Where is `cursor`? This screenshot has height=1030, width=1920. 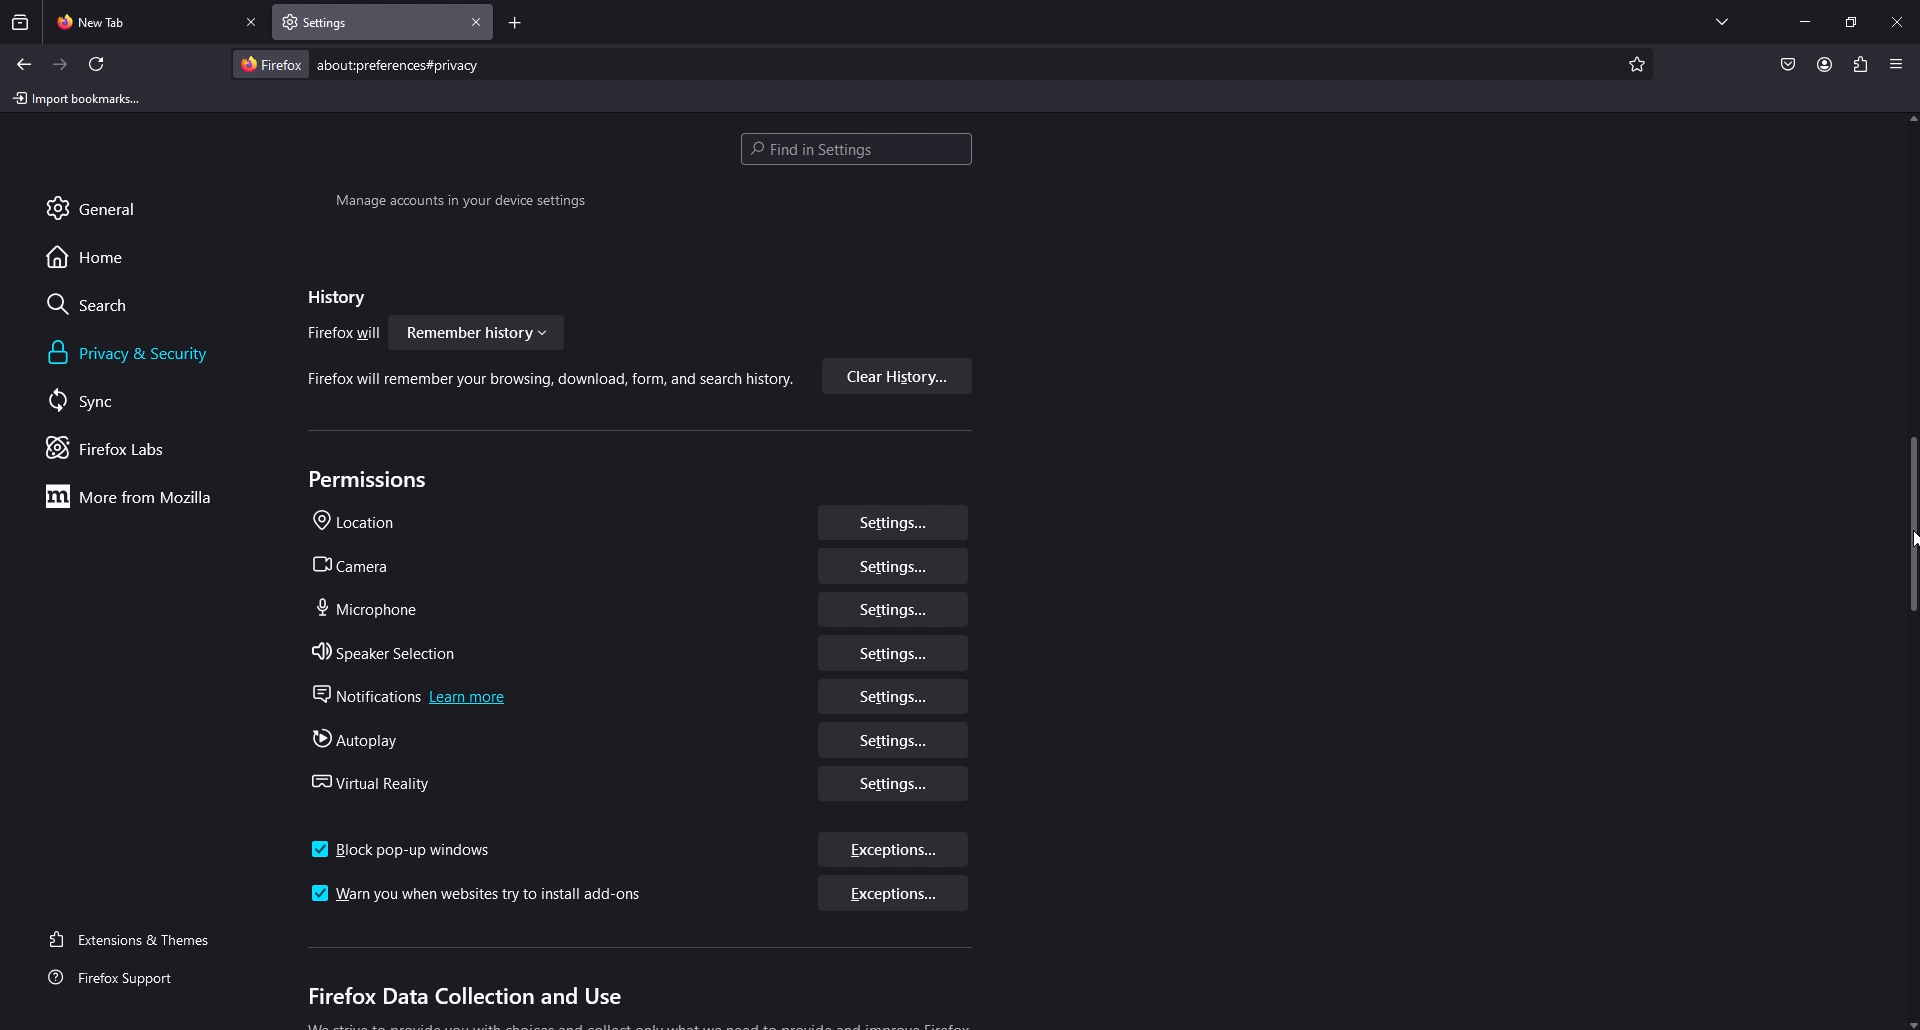
cursor is located at coordinates (1908, 544).